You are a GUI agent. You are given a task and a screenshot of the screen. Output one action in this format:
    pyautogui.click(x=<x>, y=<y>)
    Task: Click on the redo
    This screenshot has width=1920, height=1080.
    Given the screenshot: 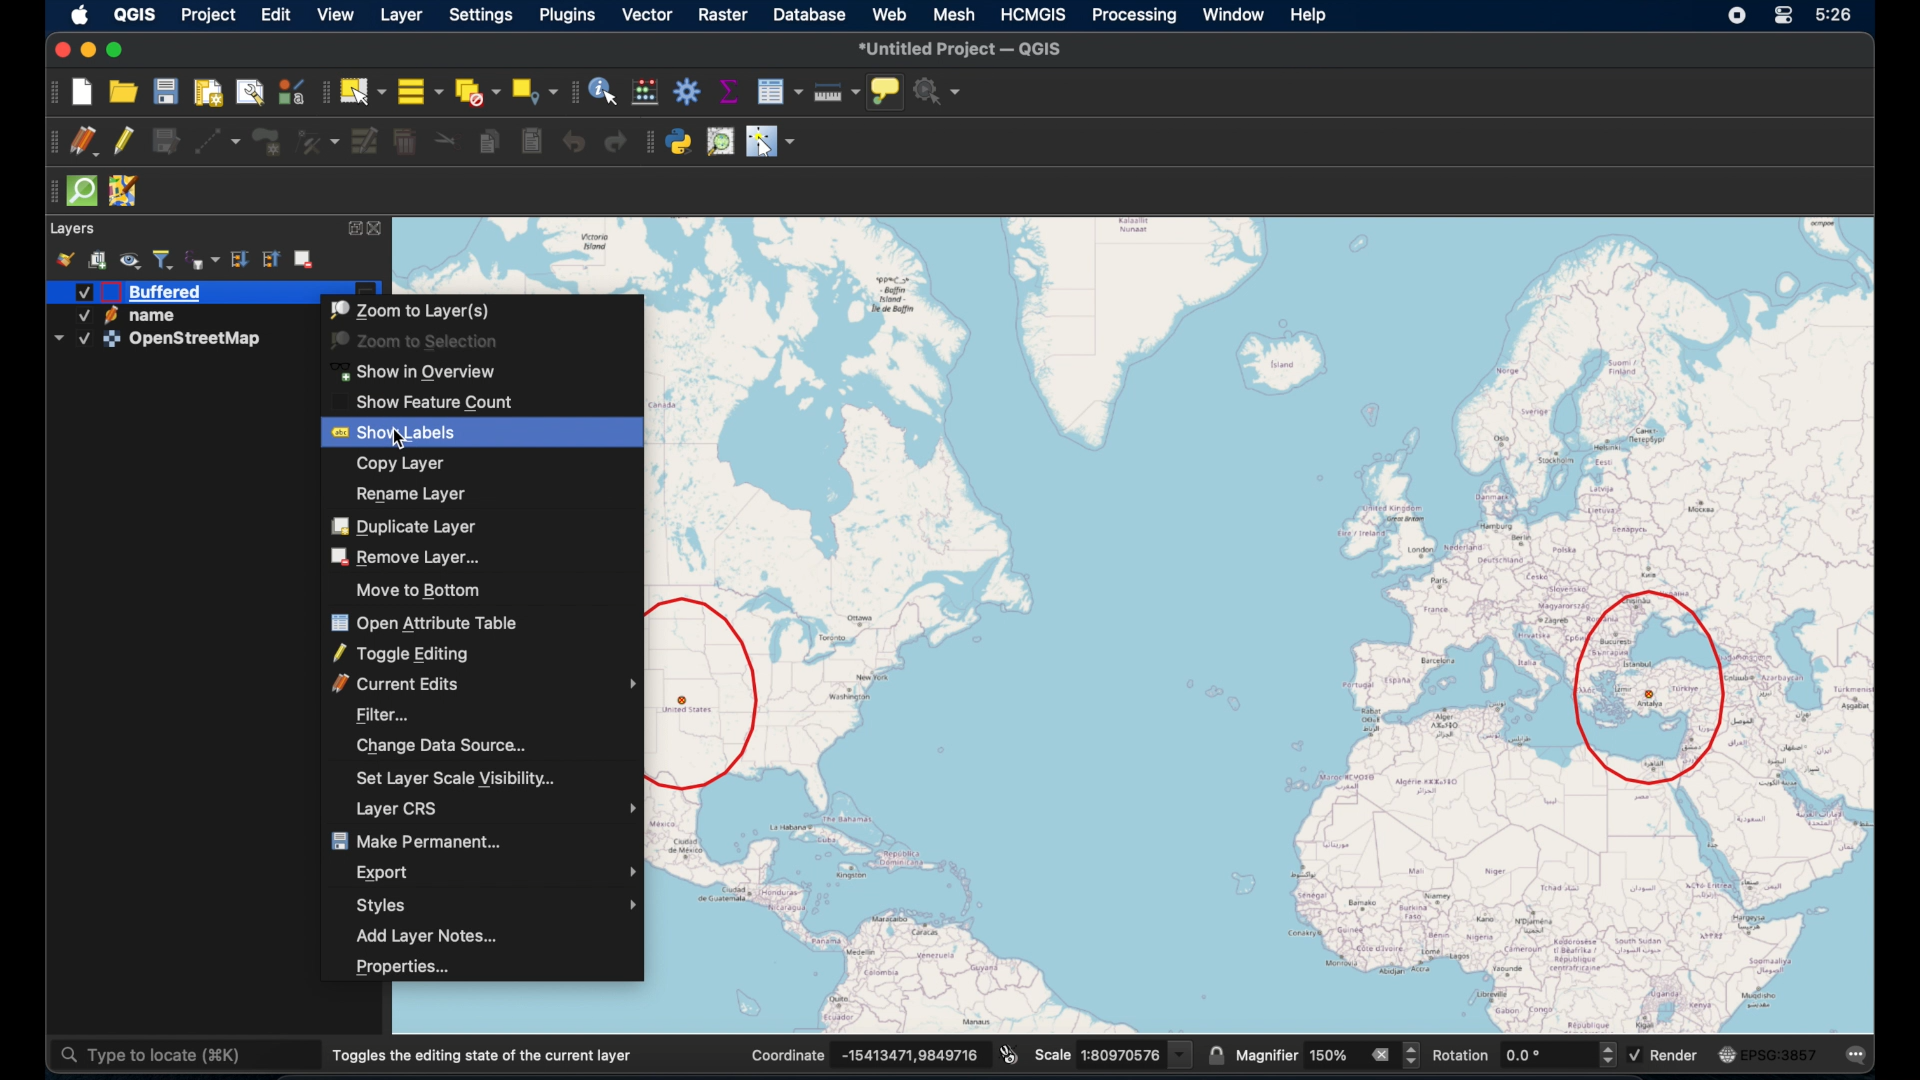 What is the action you would take?
    pyautogui.click(x=615, y=142)
    